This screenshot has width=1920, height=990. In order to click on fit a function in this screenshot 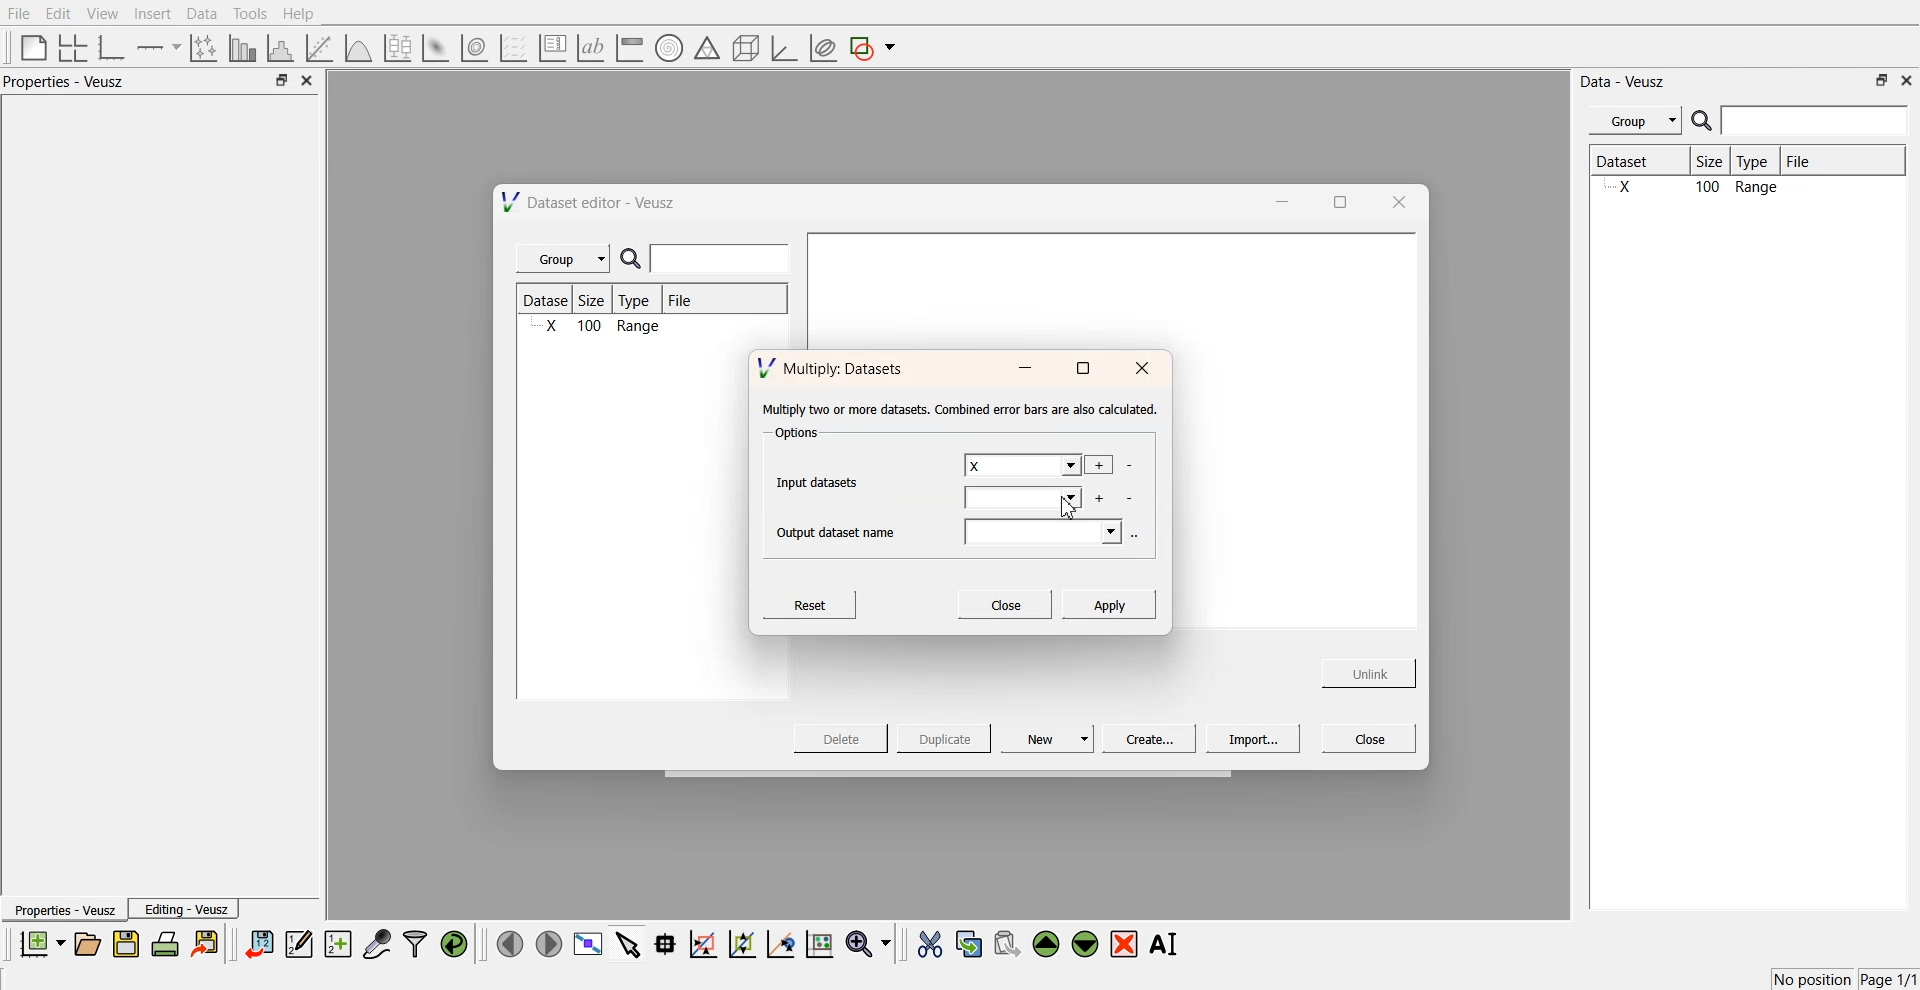, I will do `click(321, 46)`.